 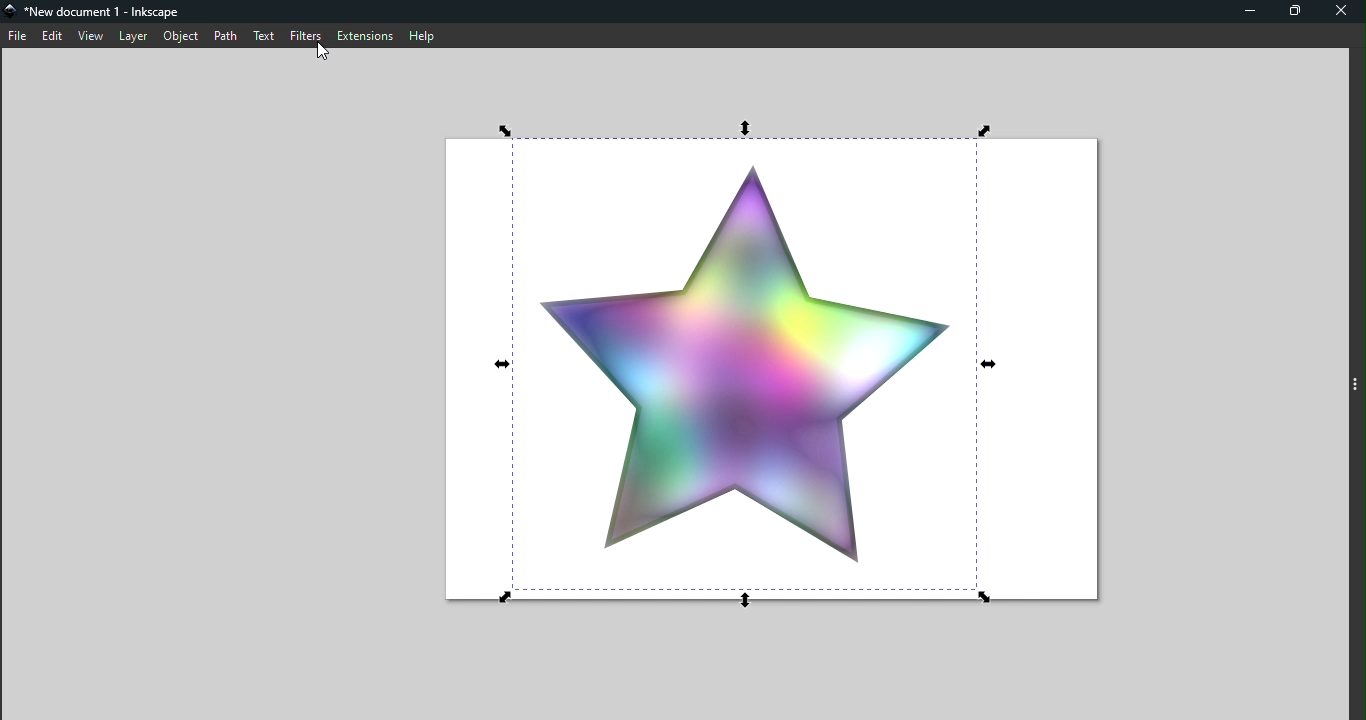 What do you see at coordinates (317, 53) in the screenshot?
I see `Cursor` at bounding box center [317, 53].